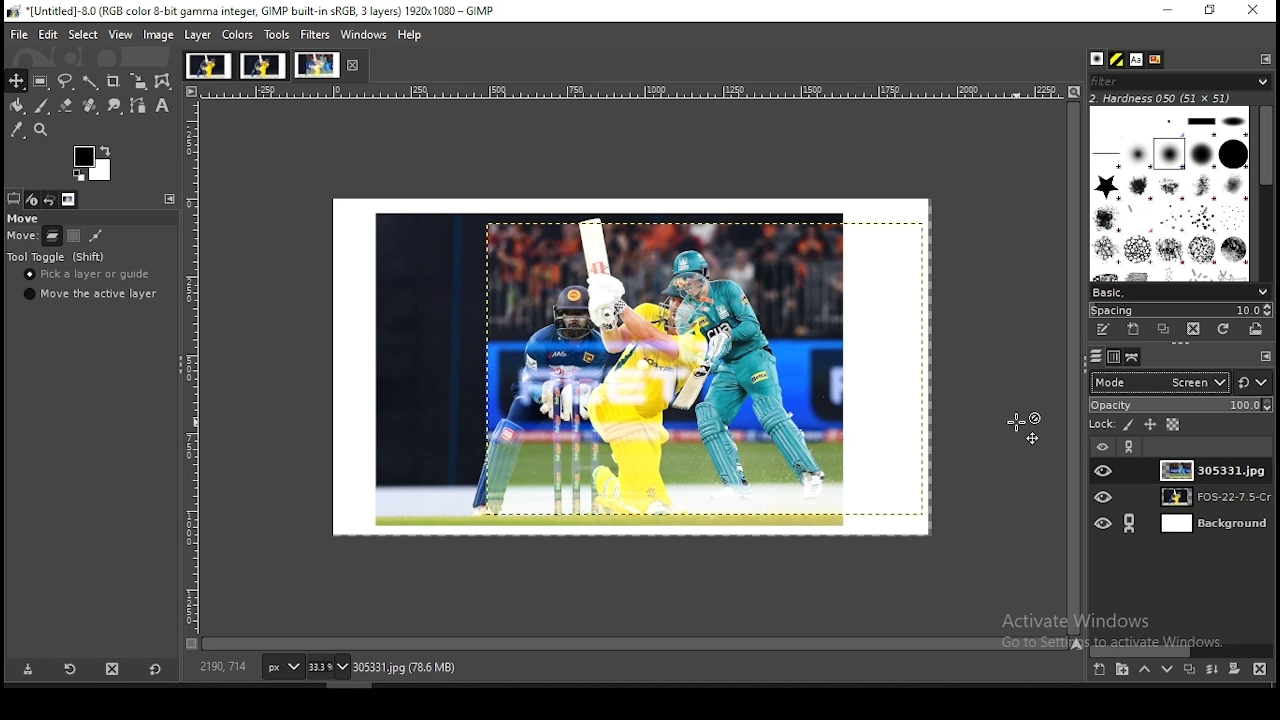 The width and height of the screenshot is (1280, 720). I want to click on mask, so click(1236, 669).